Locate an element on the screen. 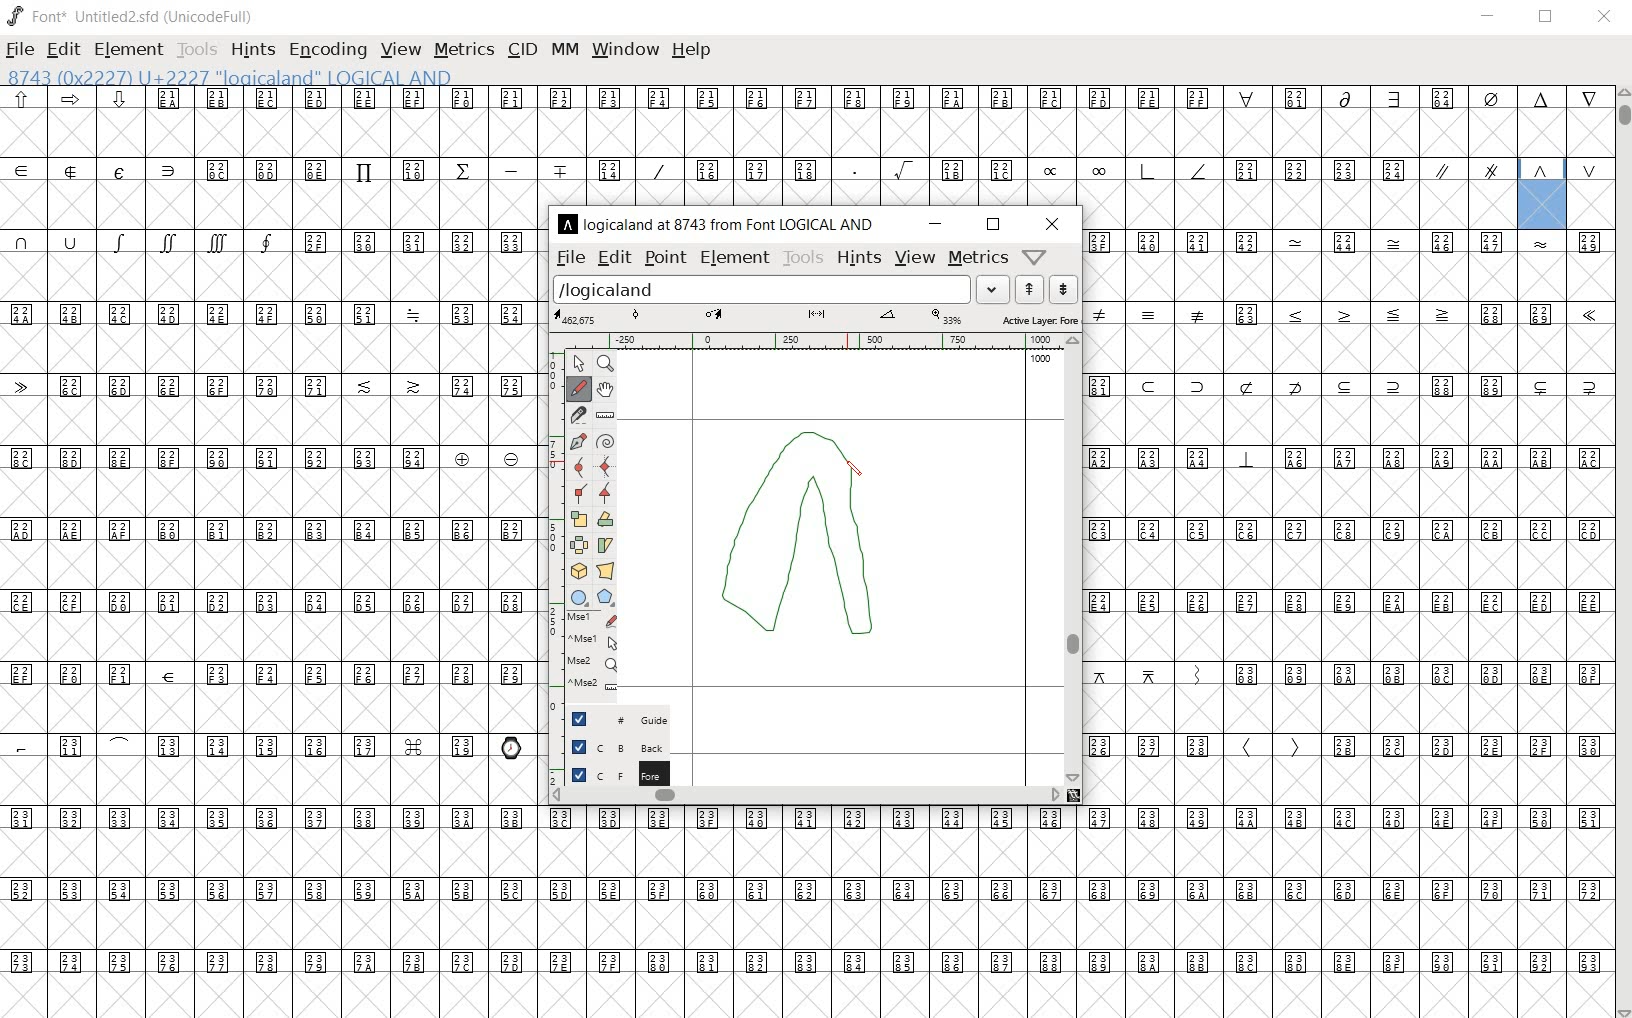  scrollbar is located at coordinates (1075, 560).